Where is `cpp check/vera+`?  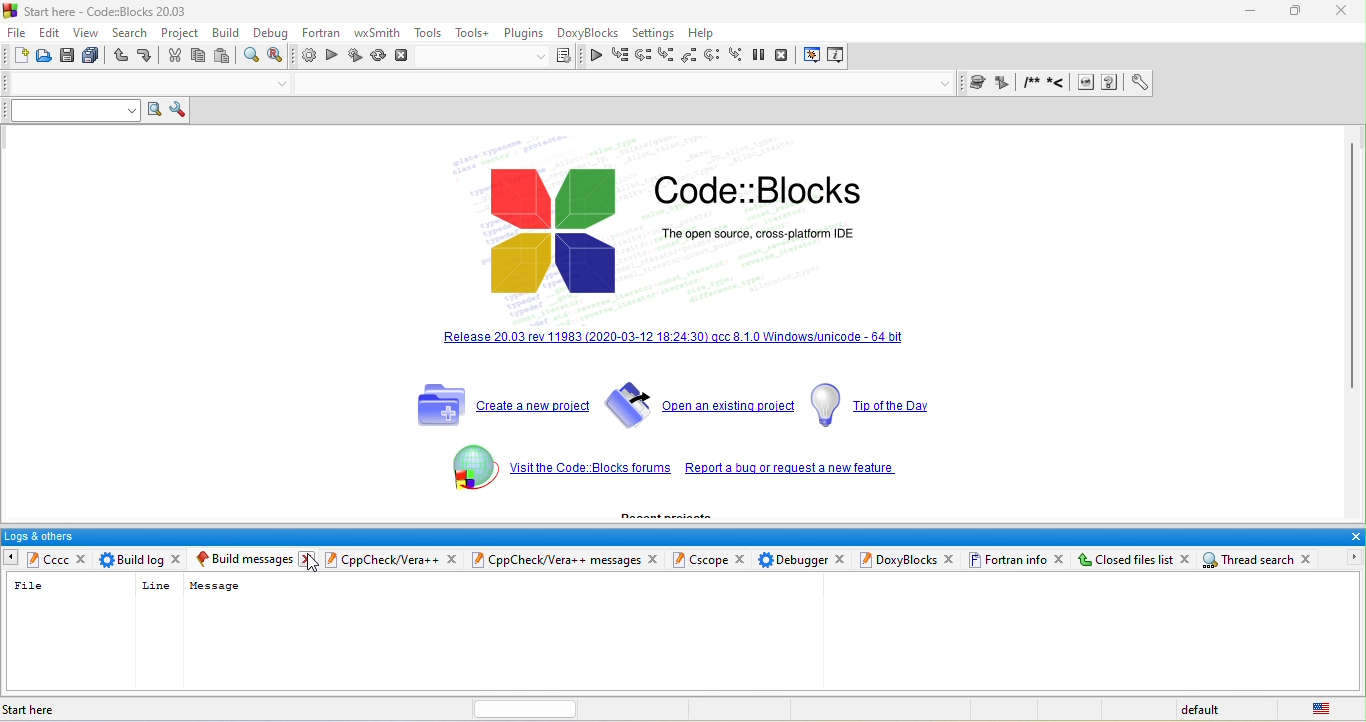
cpp check/vera+ is located at coordinates (381, 559).